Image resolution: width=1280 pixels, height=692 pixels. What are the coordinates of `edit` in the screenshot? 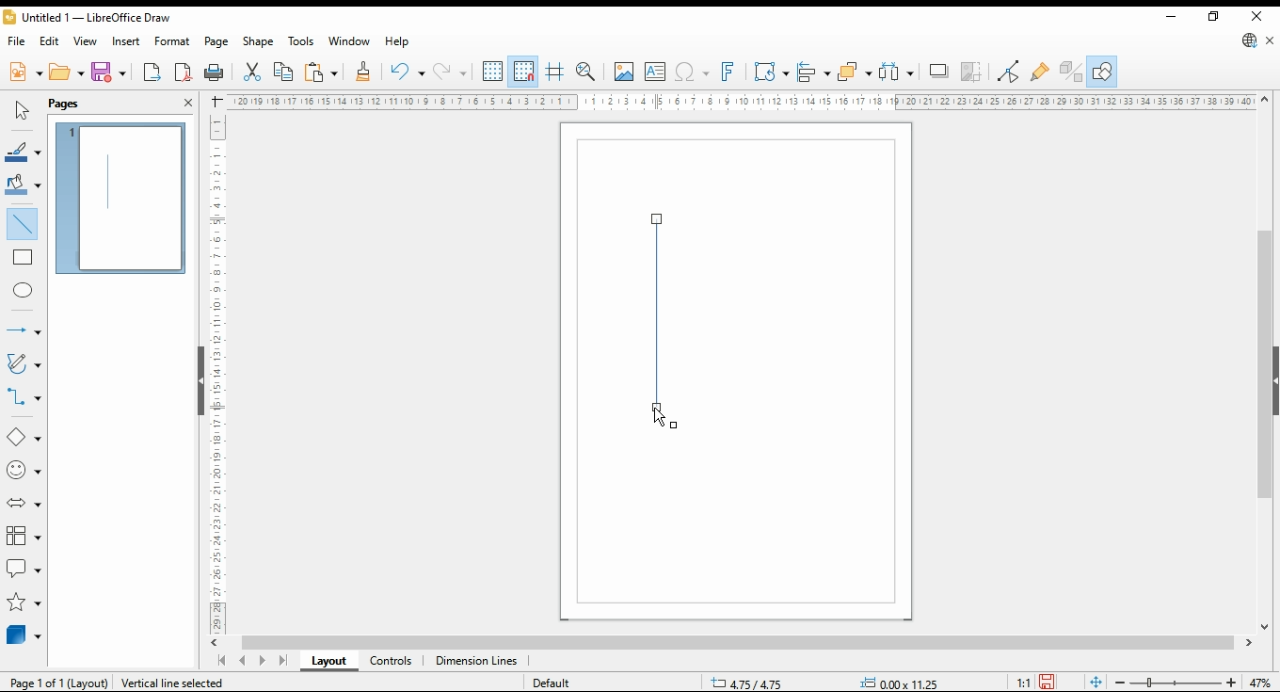 It's located at (52, 43).